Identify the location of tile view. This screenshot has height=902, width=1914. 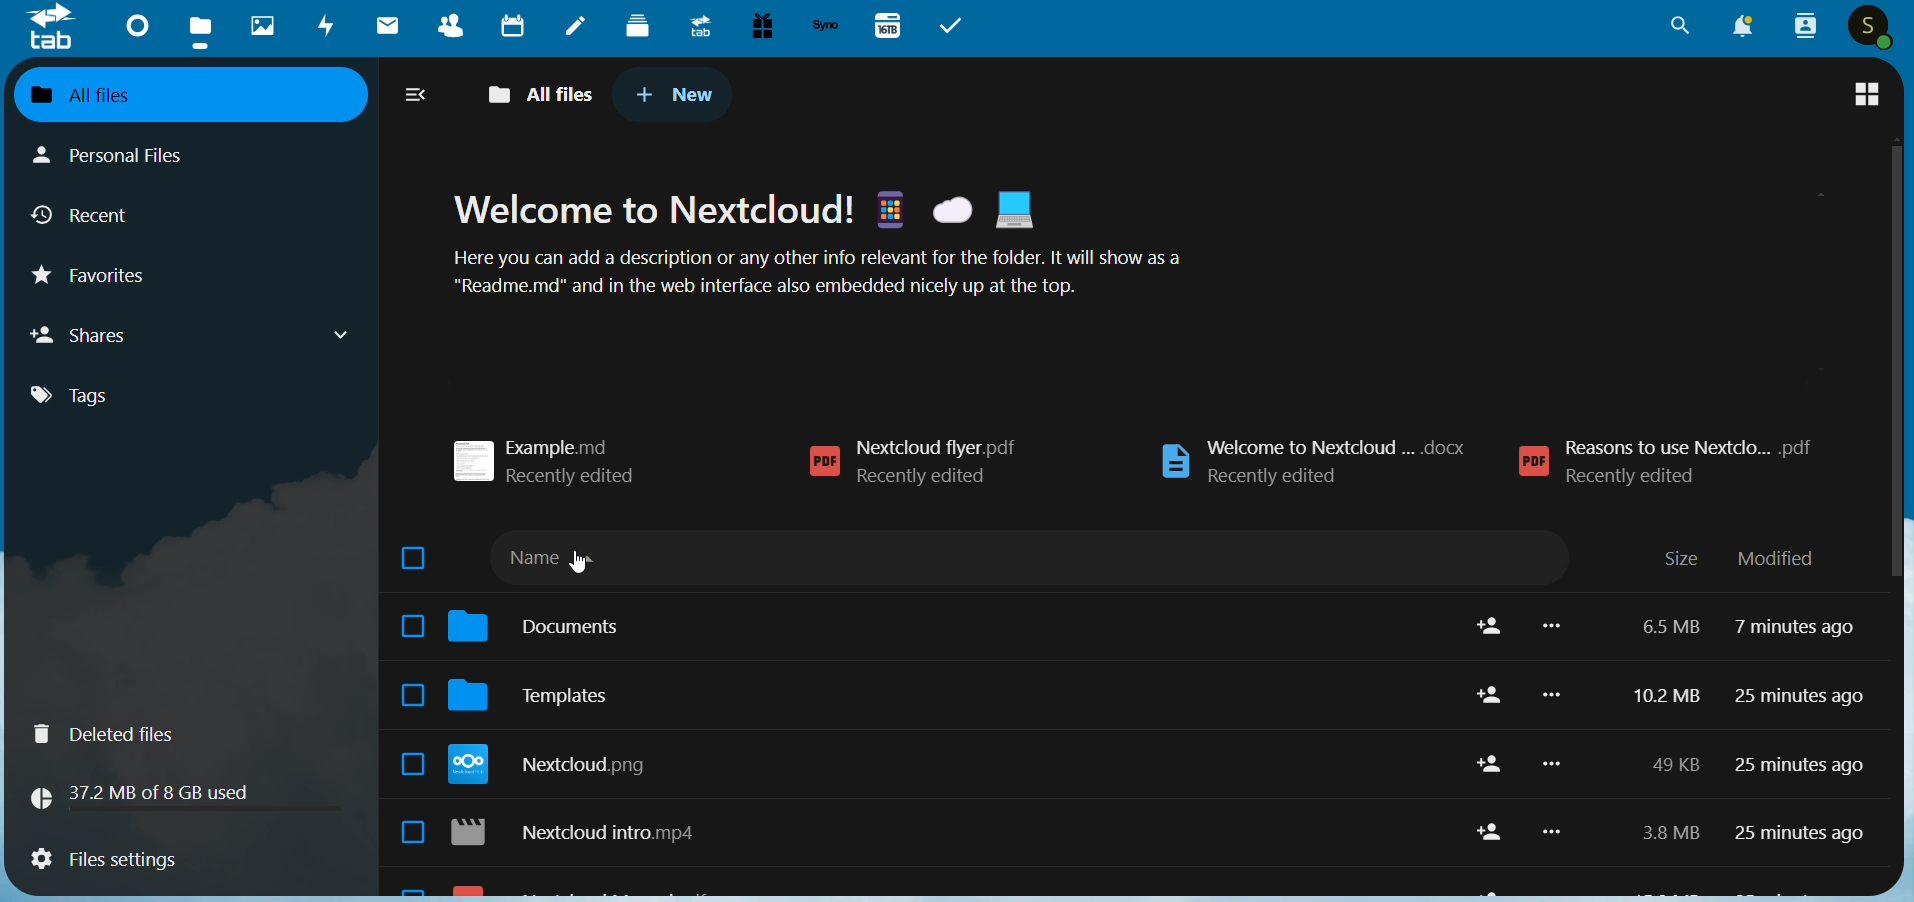
(1867, 93).